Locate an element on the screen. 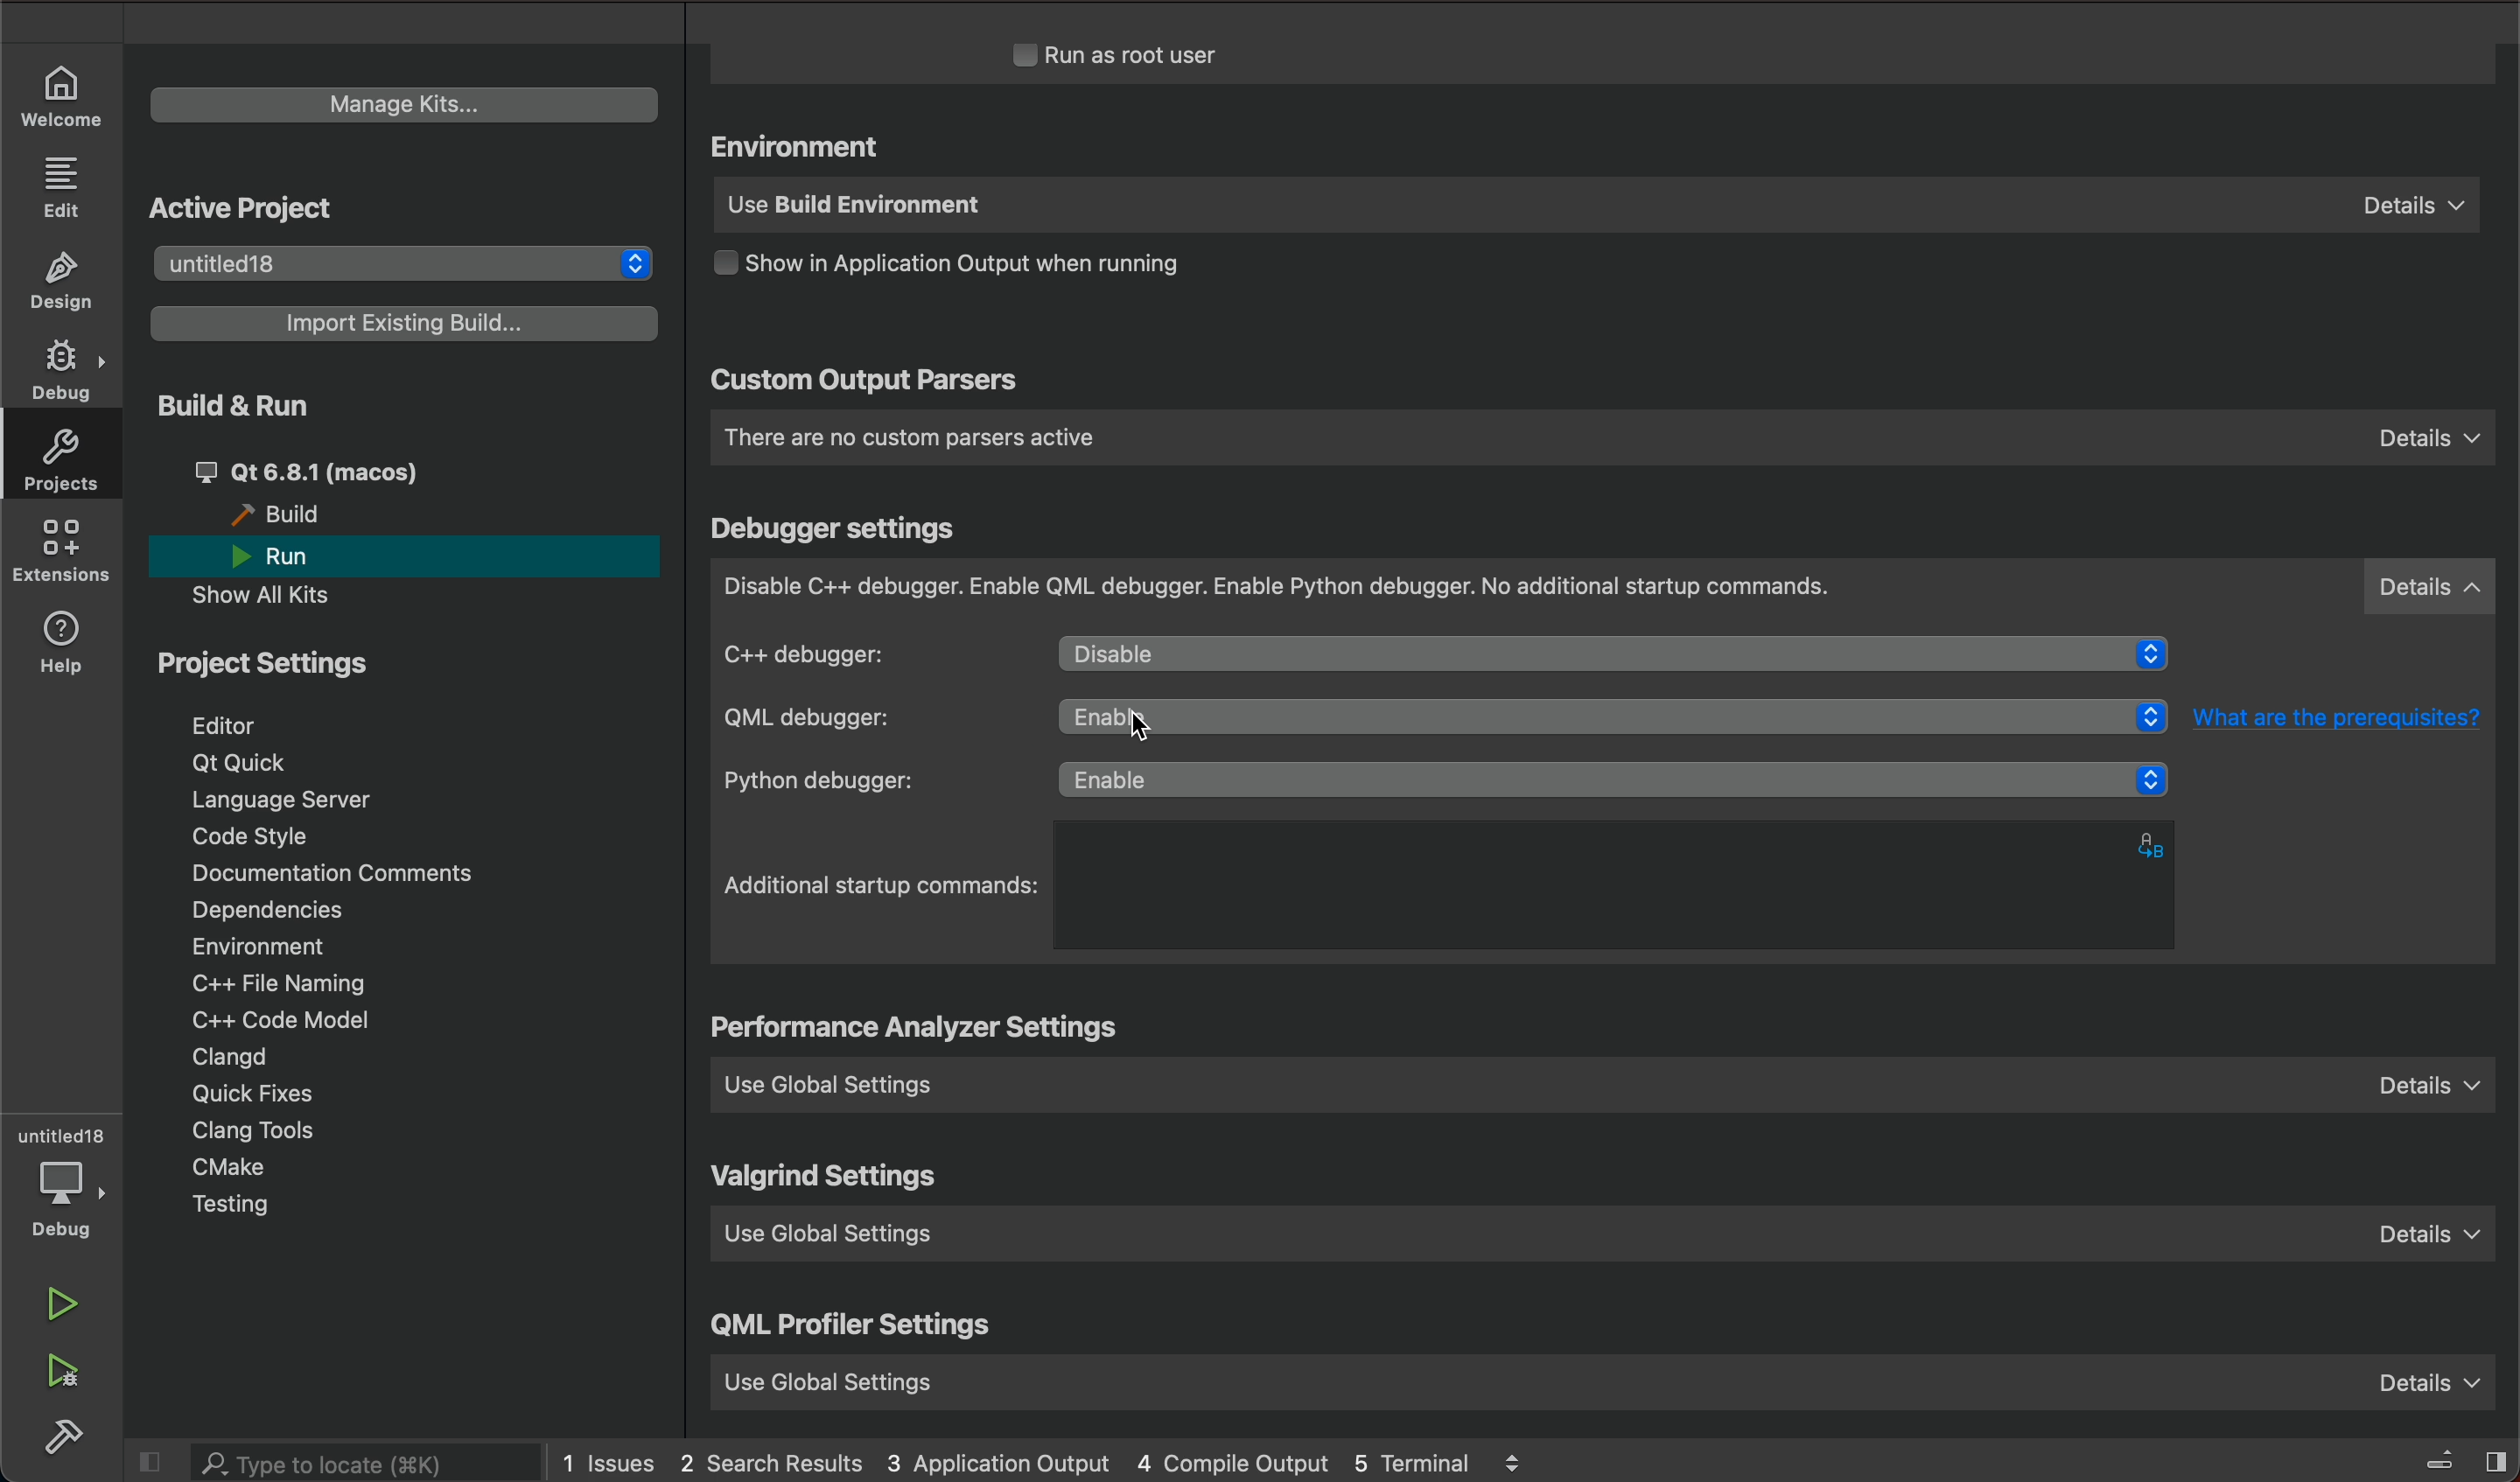  dependencies is located at coordinates (265, 909).